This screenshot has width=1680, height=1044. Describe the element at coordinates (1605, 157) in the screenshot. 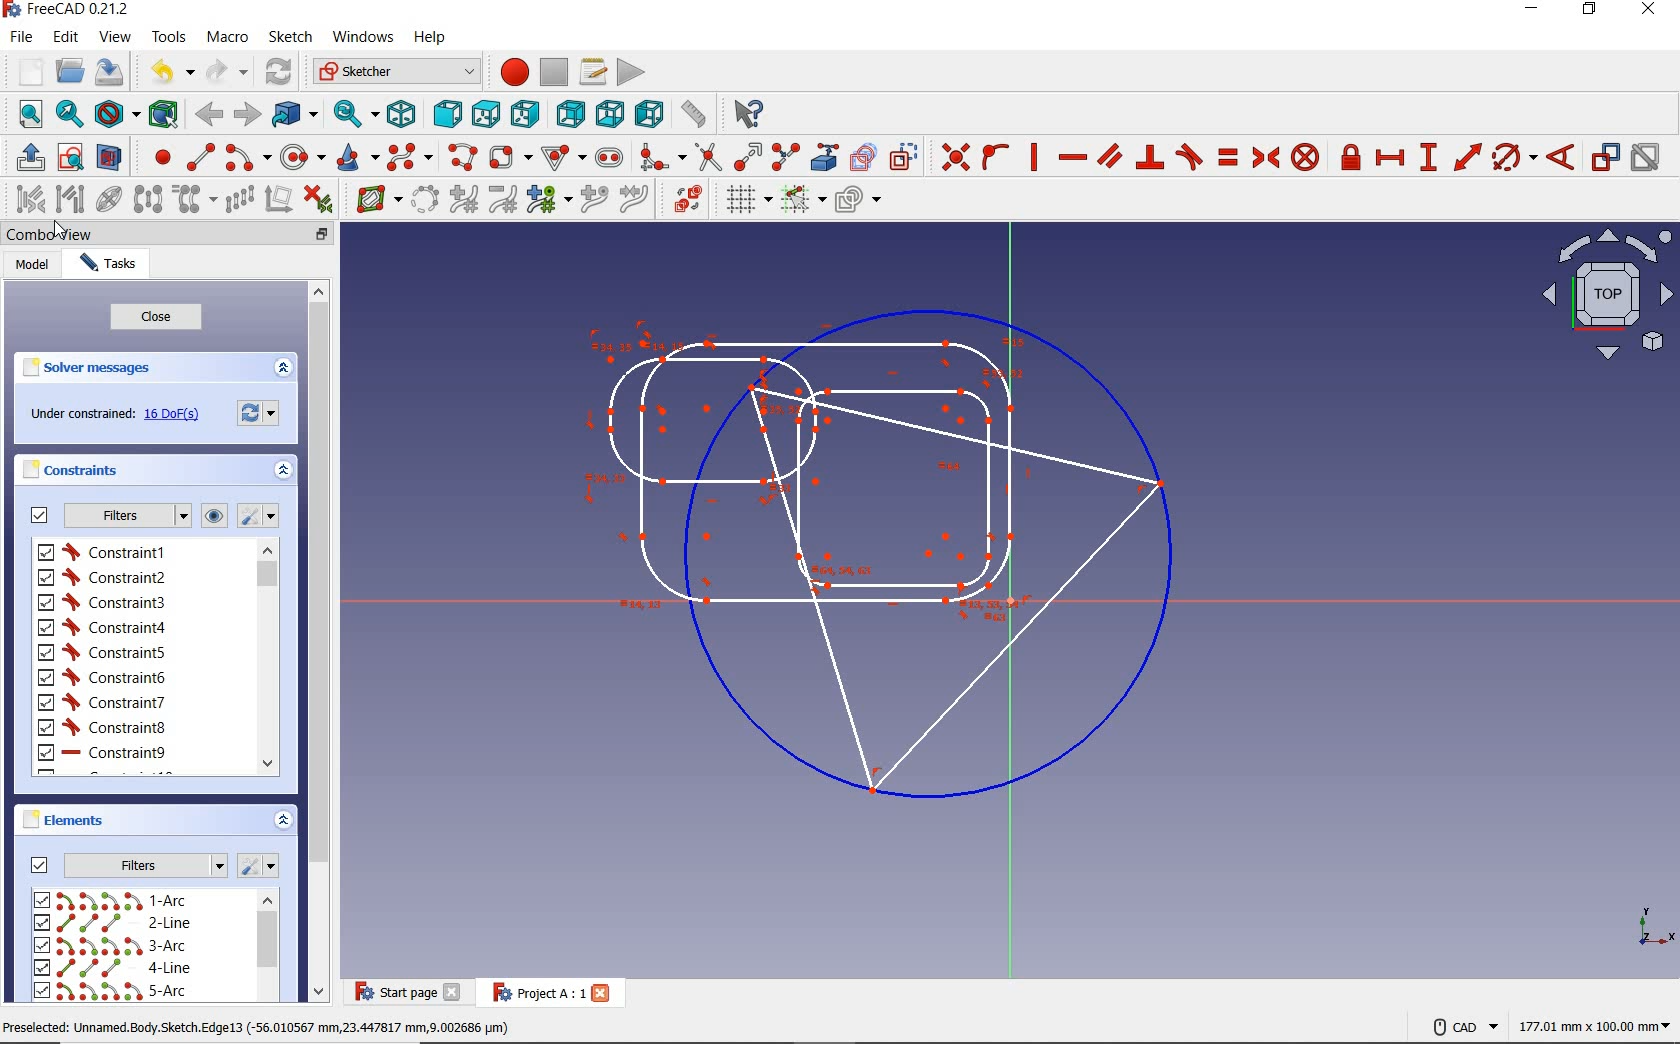

I see `toggle driving` at that location.